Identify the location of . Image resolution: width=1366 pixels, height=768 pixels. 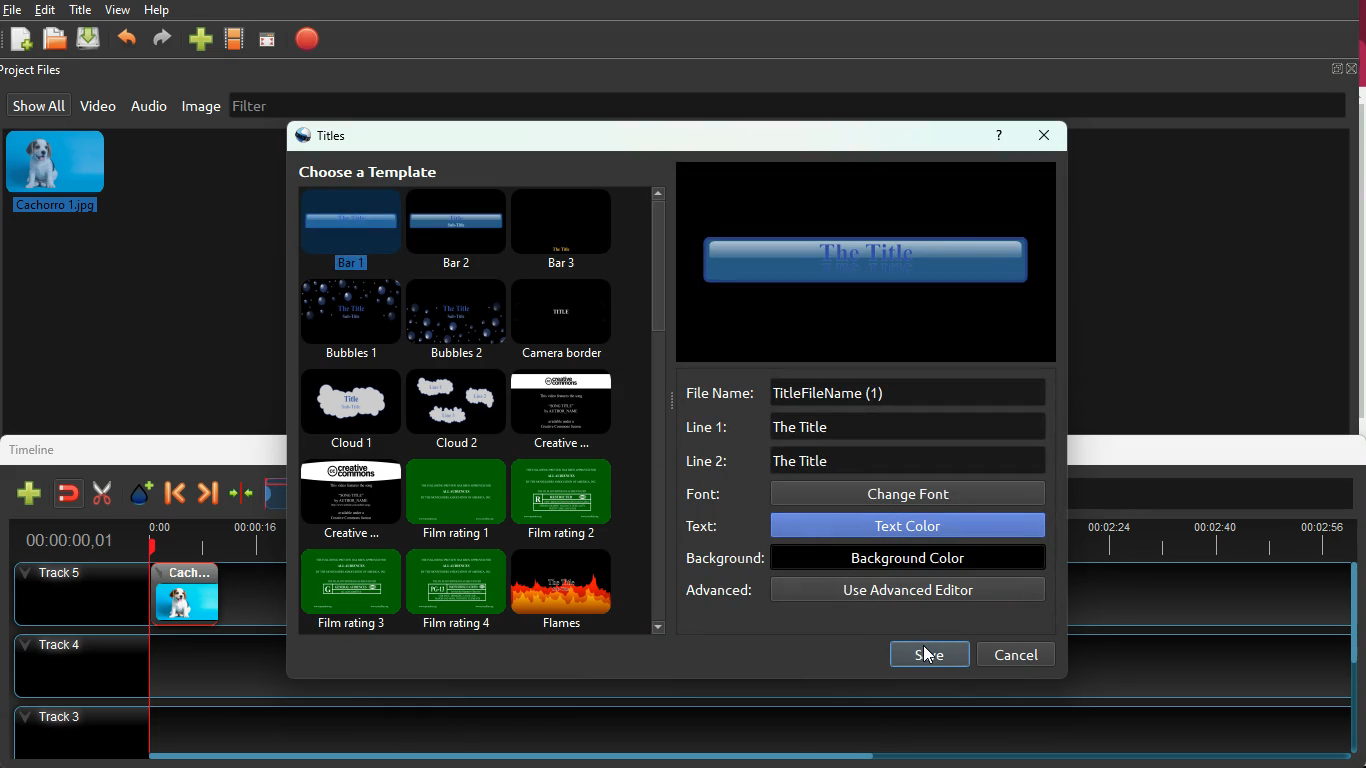
(1210, 542).